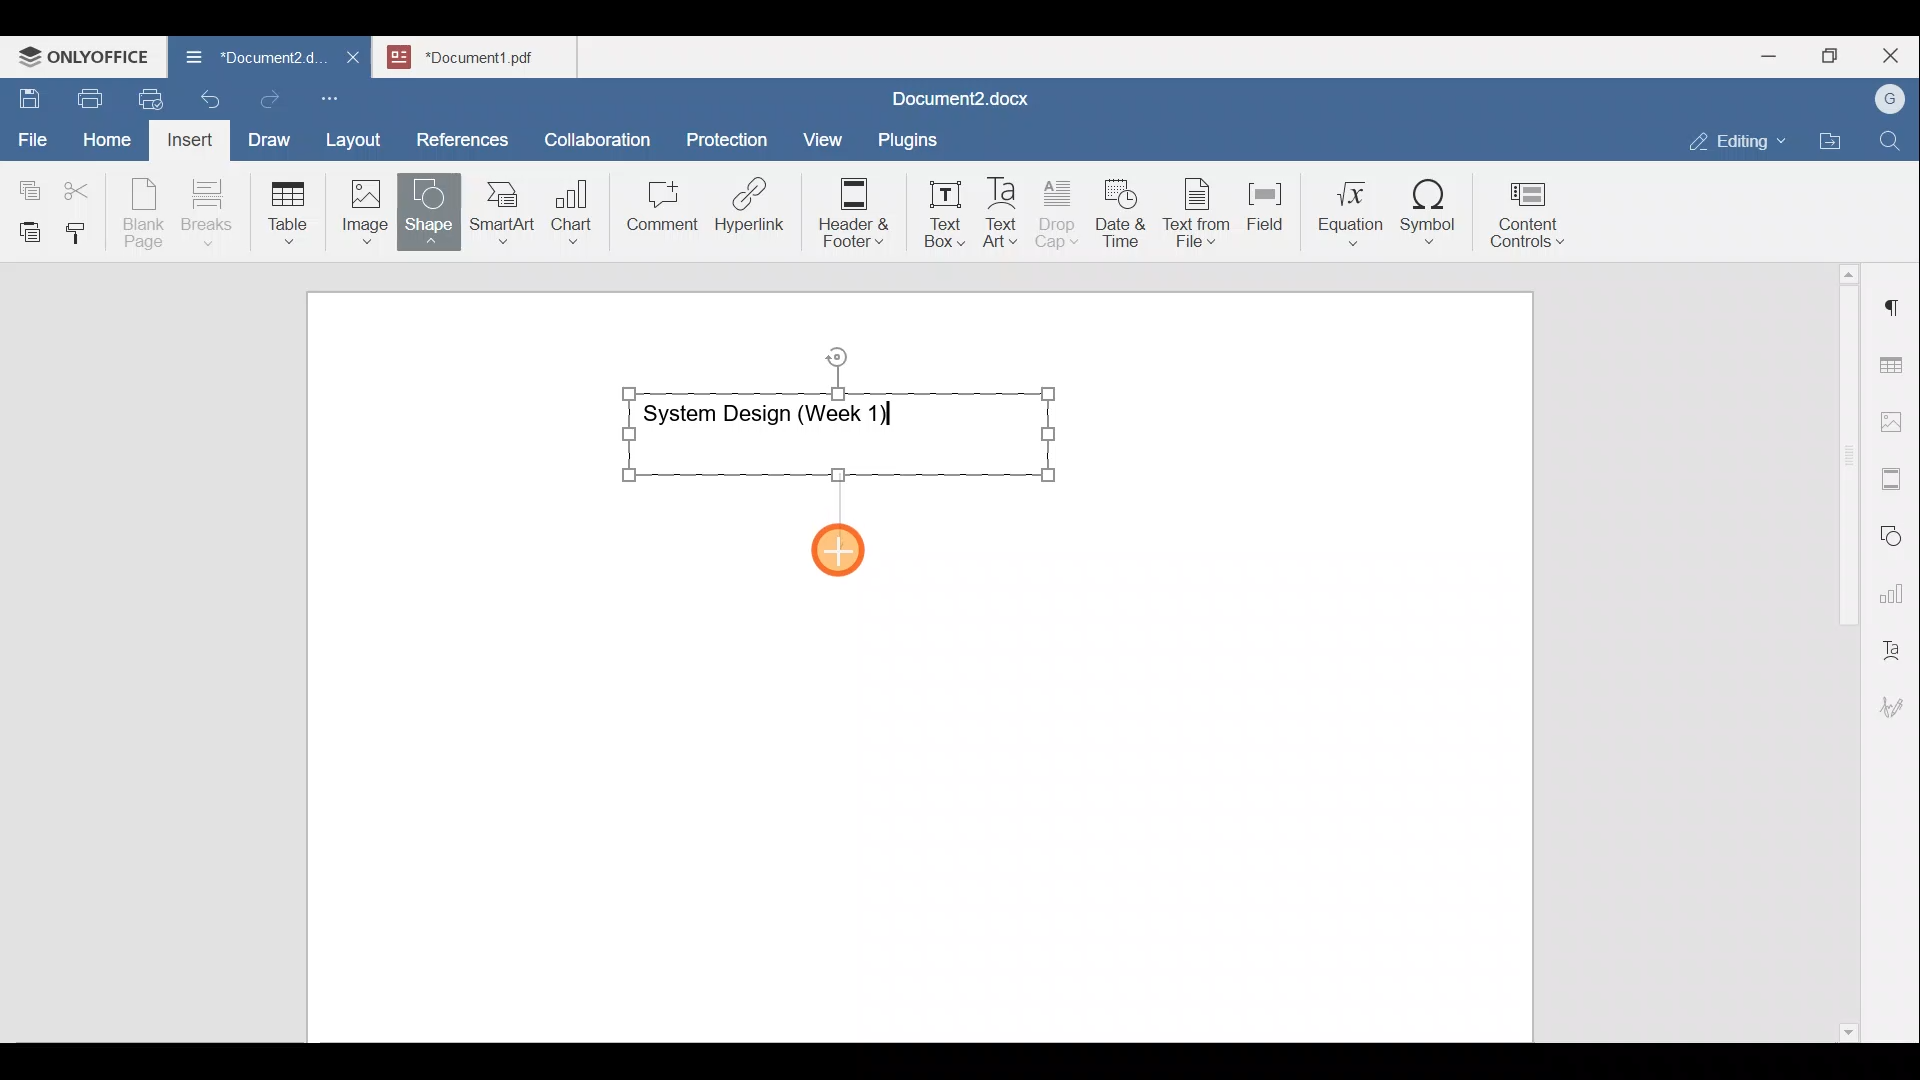 The width and height of the screenshot is (1920, 1080). What do you see at coordinates (1531, 221) in the screenshot?
I see `Content controls` at bounding box center [1531, 221].